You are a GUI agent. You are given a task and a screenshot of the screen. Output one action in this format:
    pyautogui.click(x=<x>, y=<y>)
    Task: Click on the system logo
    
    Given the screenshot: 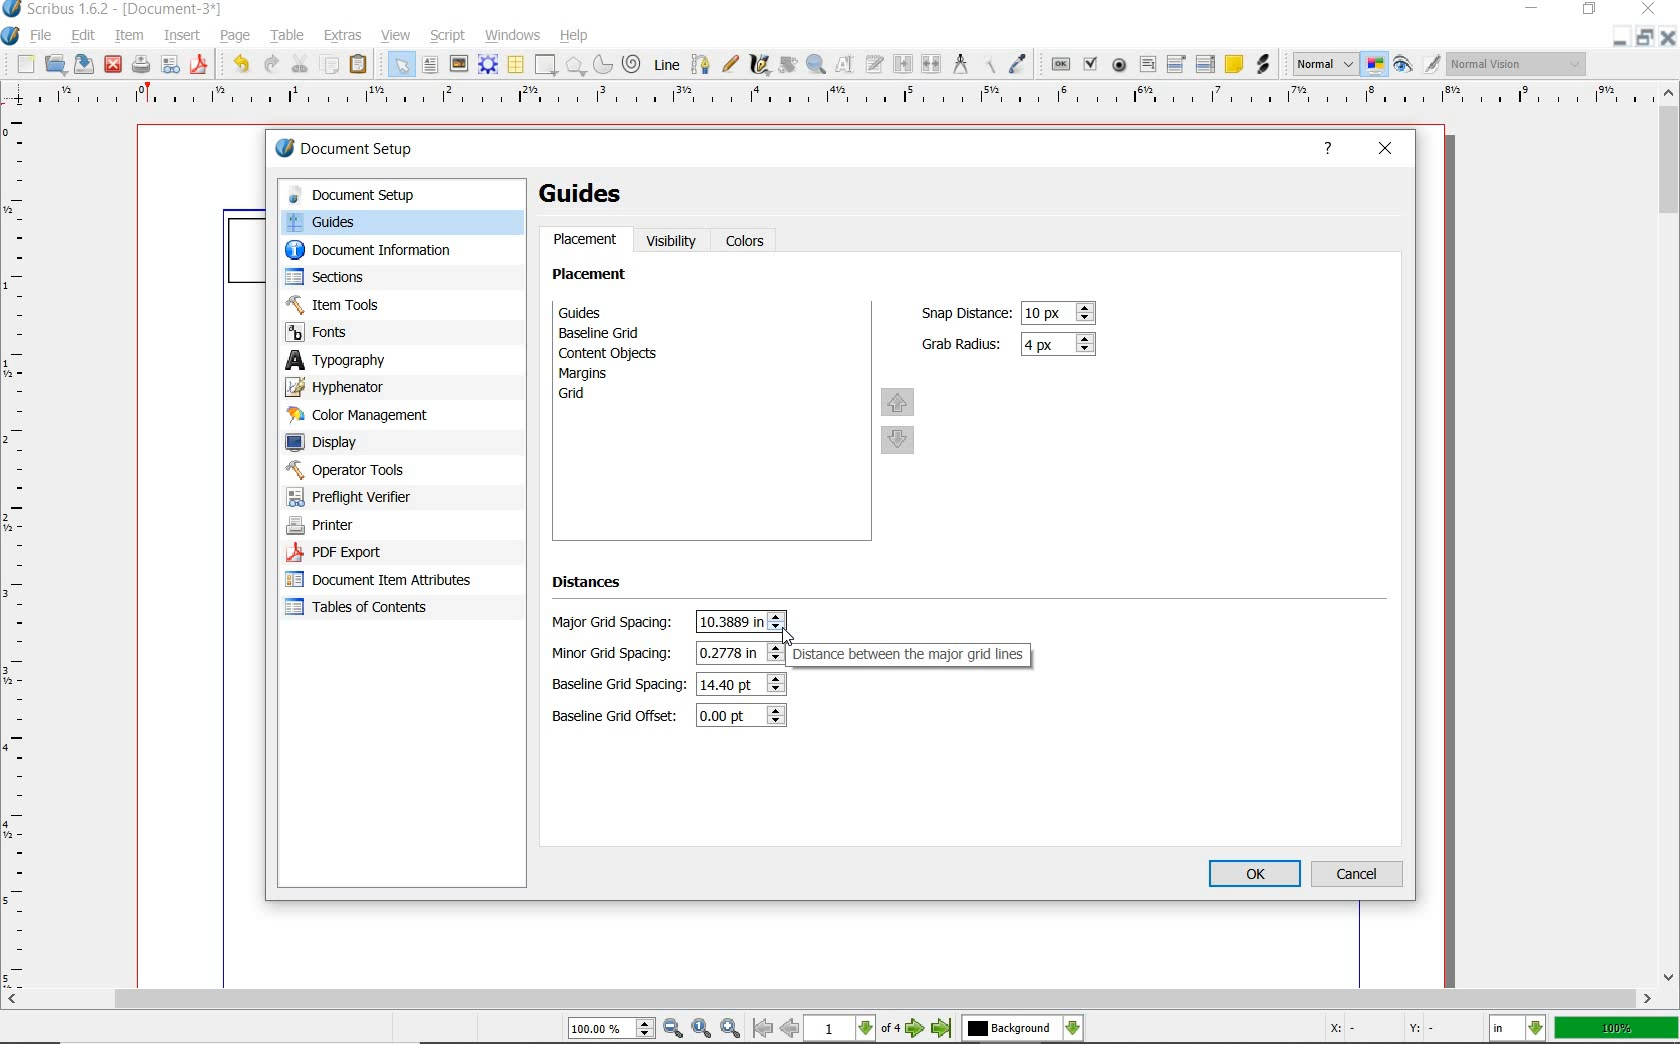 What is the action you would take?
    pyautogui.click(x=11, y=37)
    